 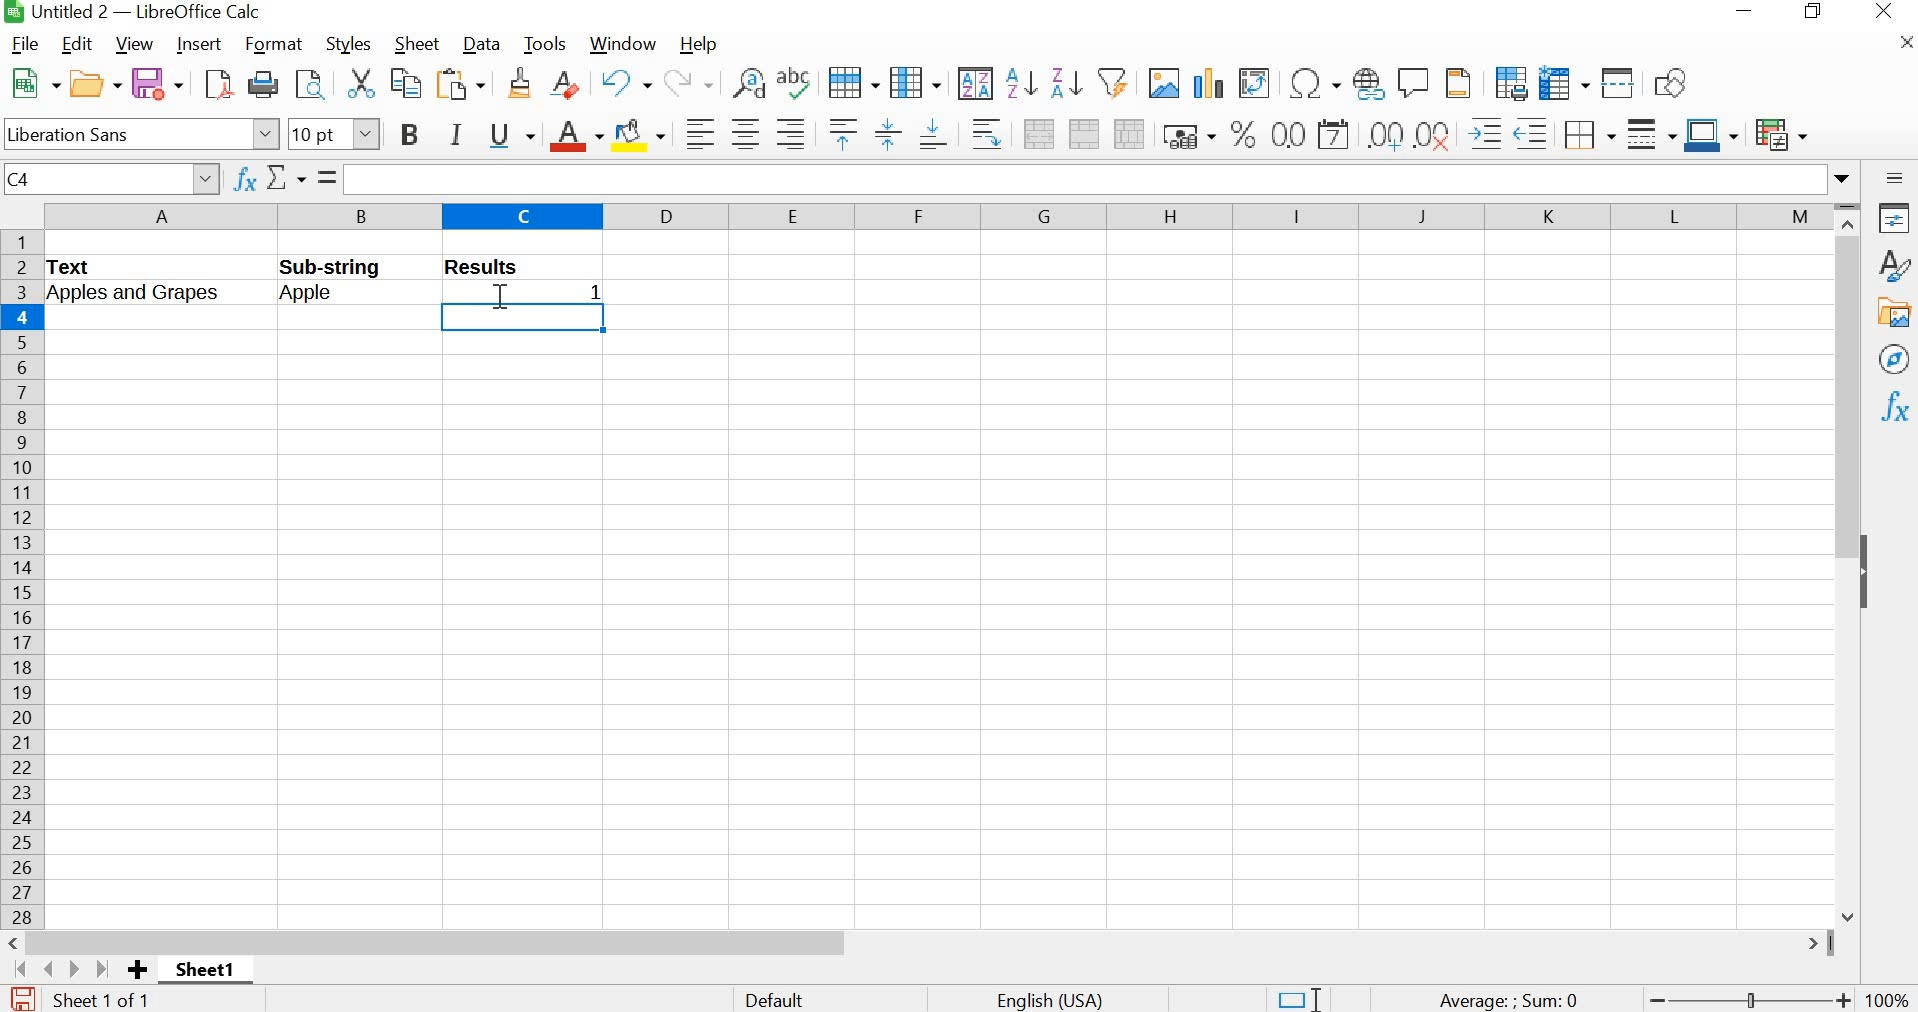 What do you see at coordinates (574, 136) in the screenshot?
I see `font color` at bounding box center [574, 136].